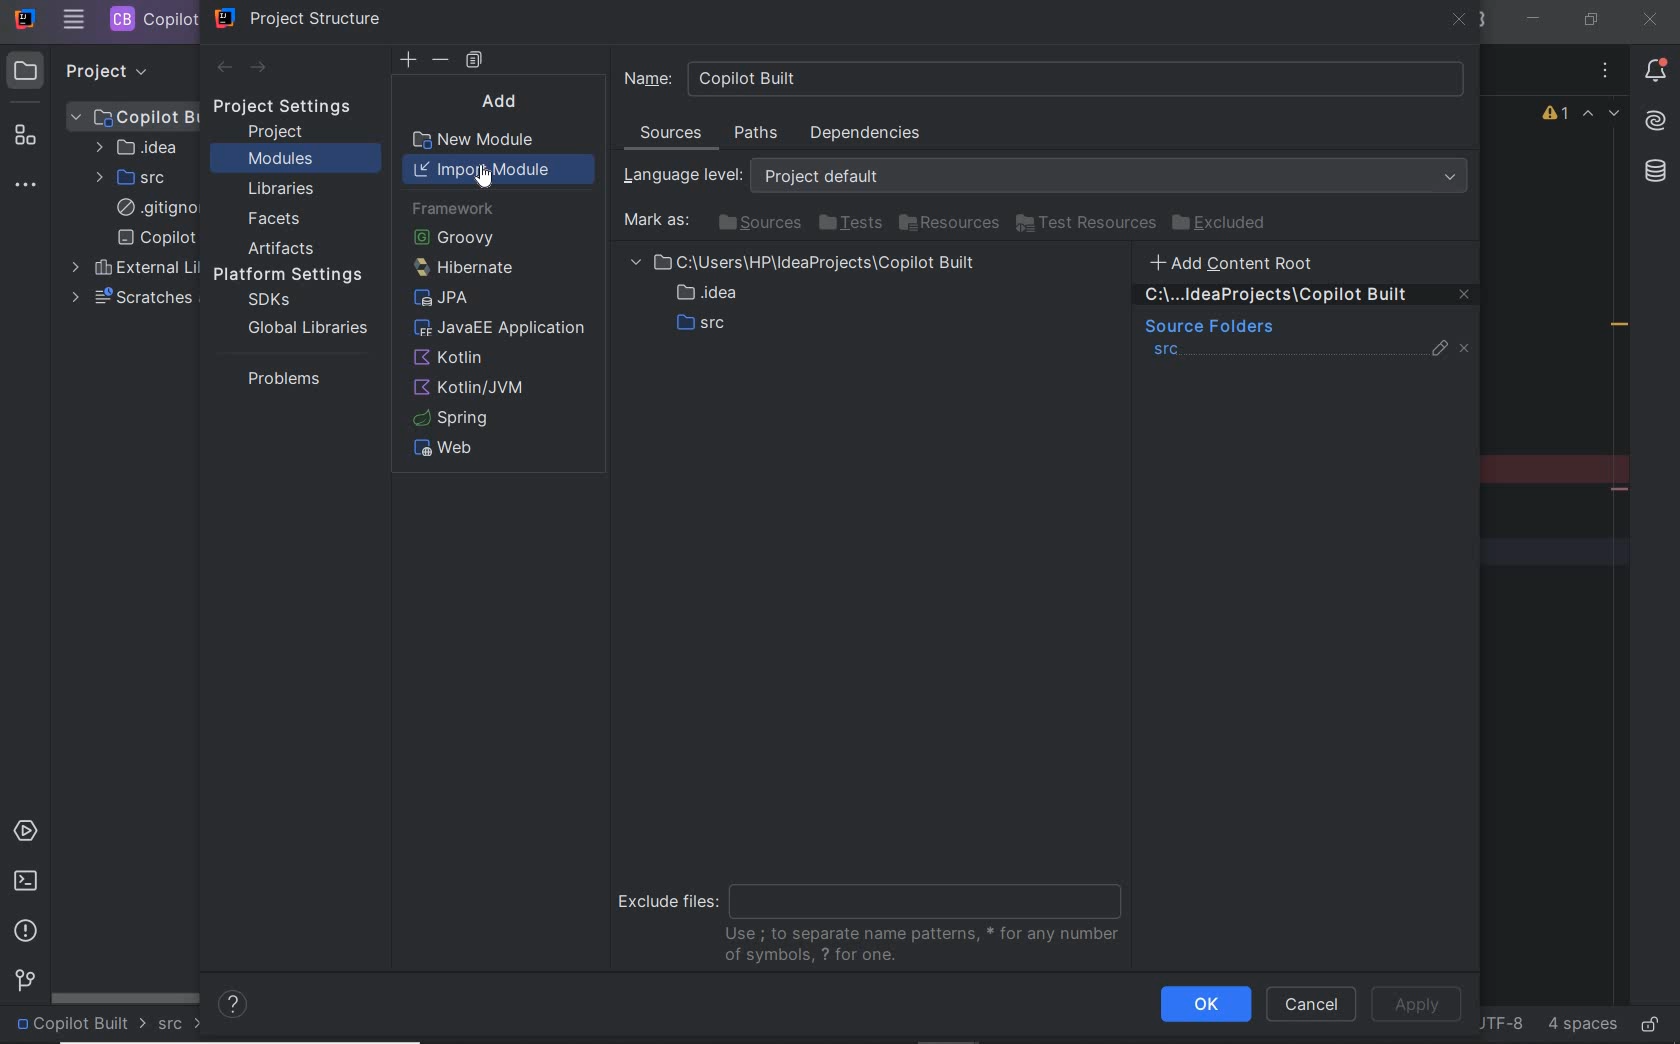 The width and height of the screenshot is (1680, 1044). What do you see at coordinates (1557, 116) in the screenshot?
I see `1 warning` at bounding box center [1557, 116].